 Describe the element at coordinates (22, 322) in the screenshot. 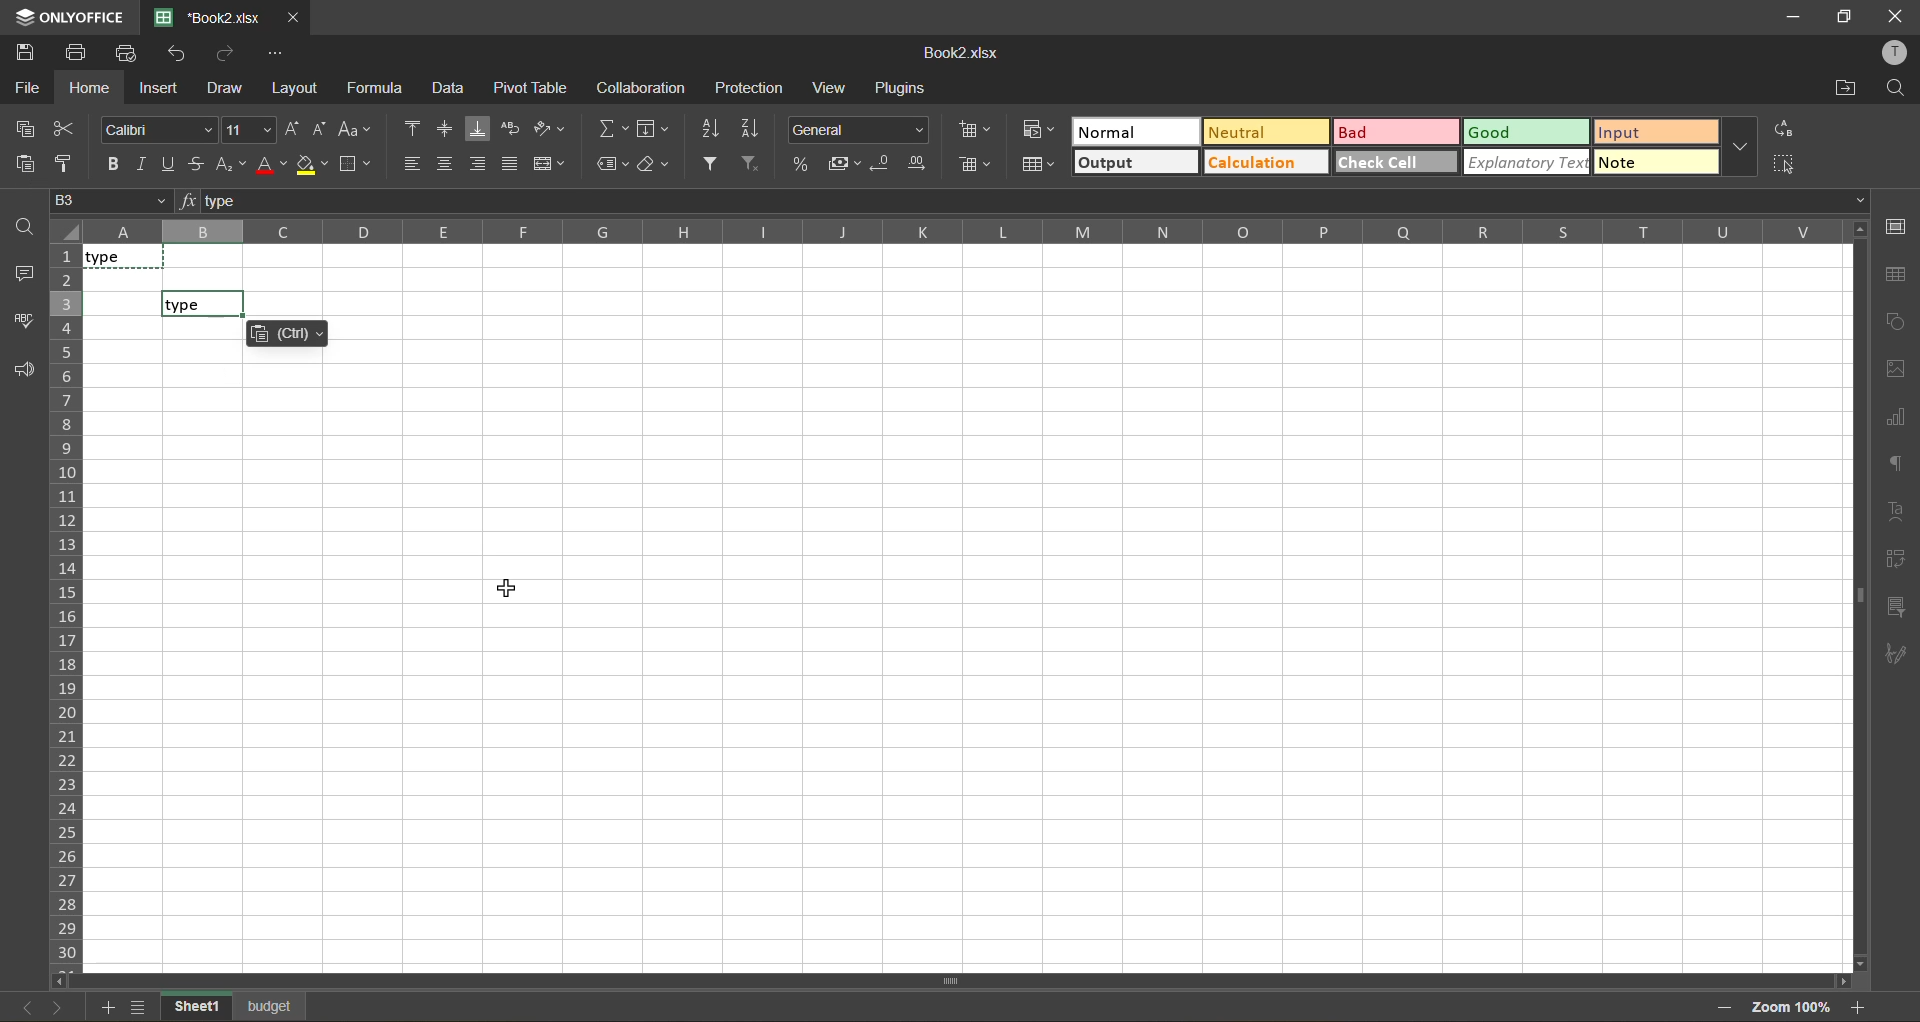

I see `spellcheck` at that location.